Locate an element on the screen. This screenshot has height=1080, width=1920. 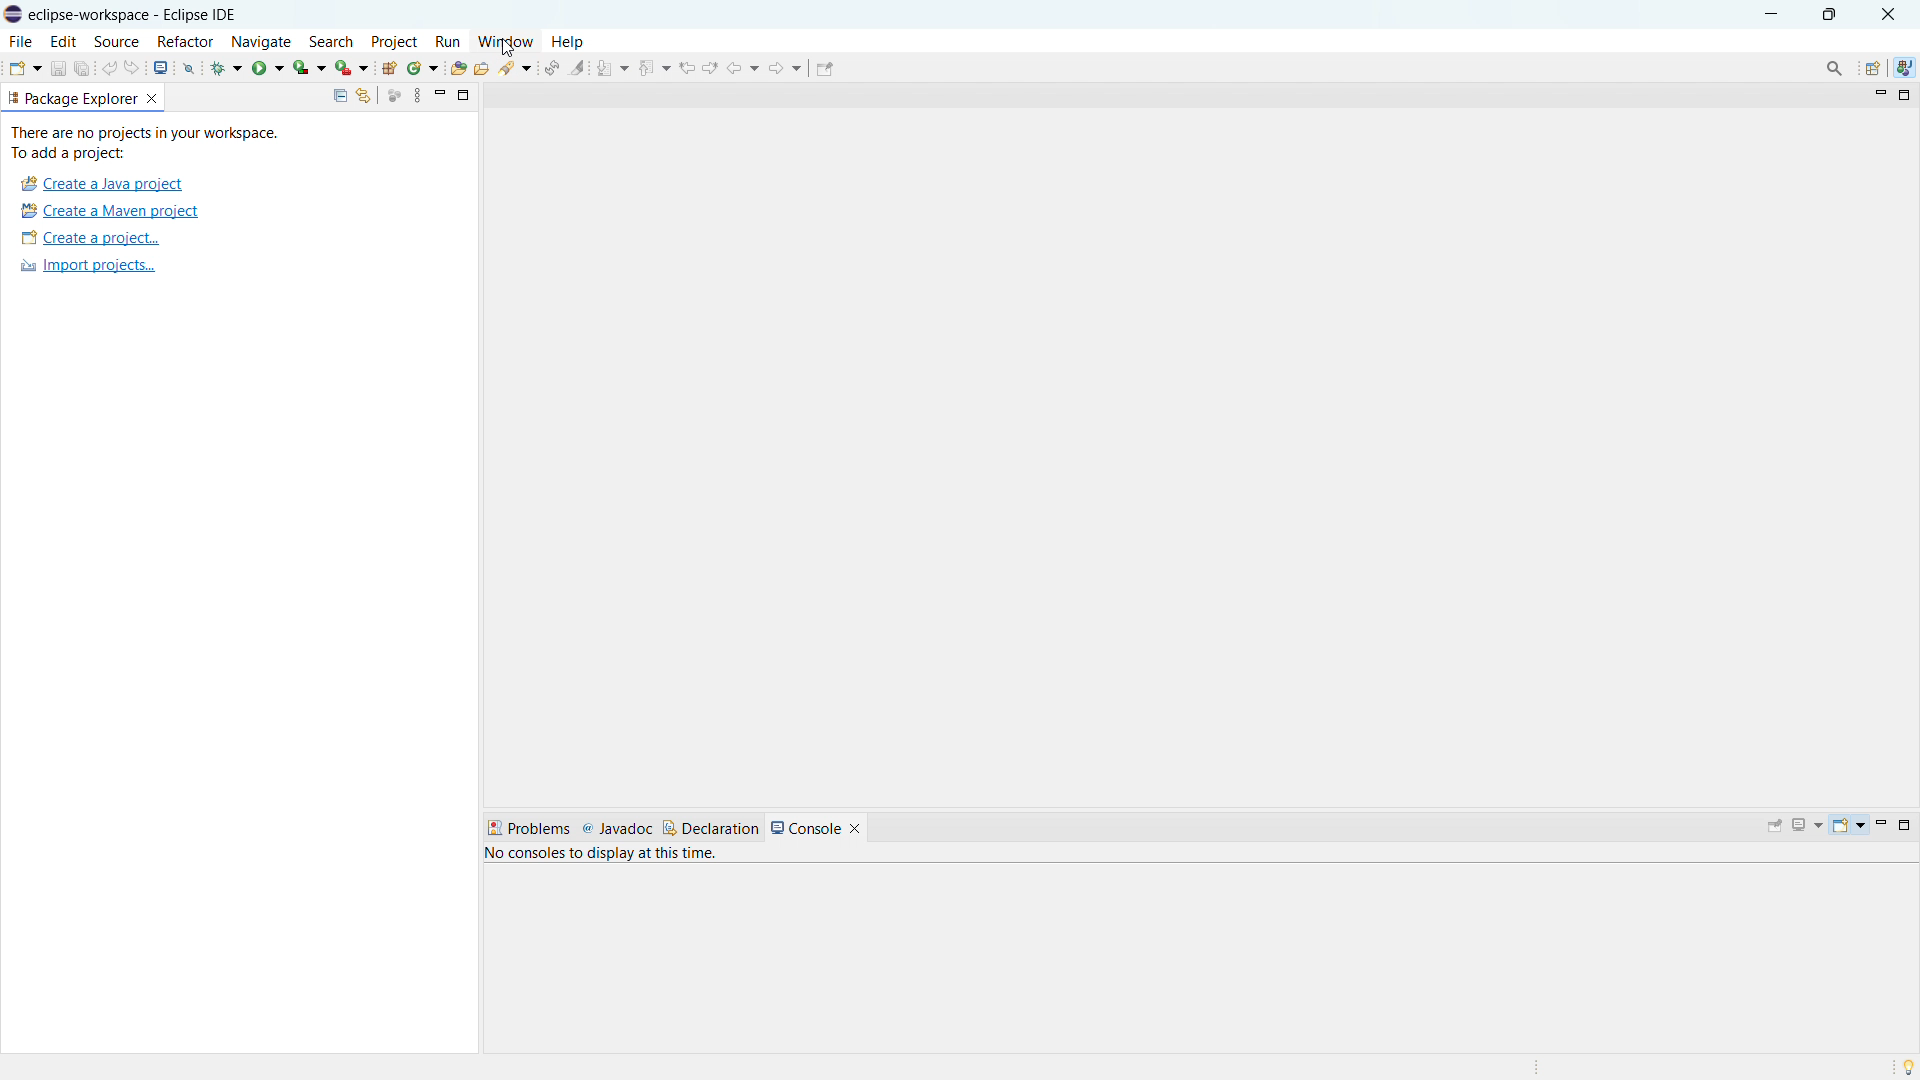
collapse all is located at coordinates (336, 95).